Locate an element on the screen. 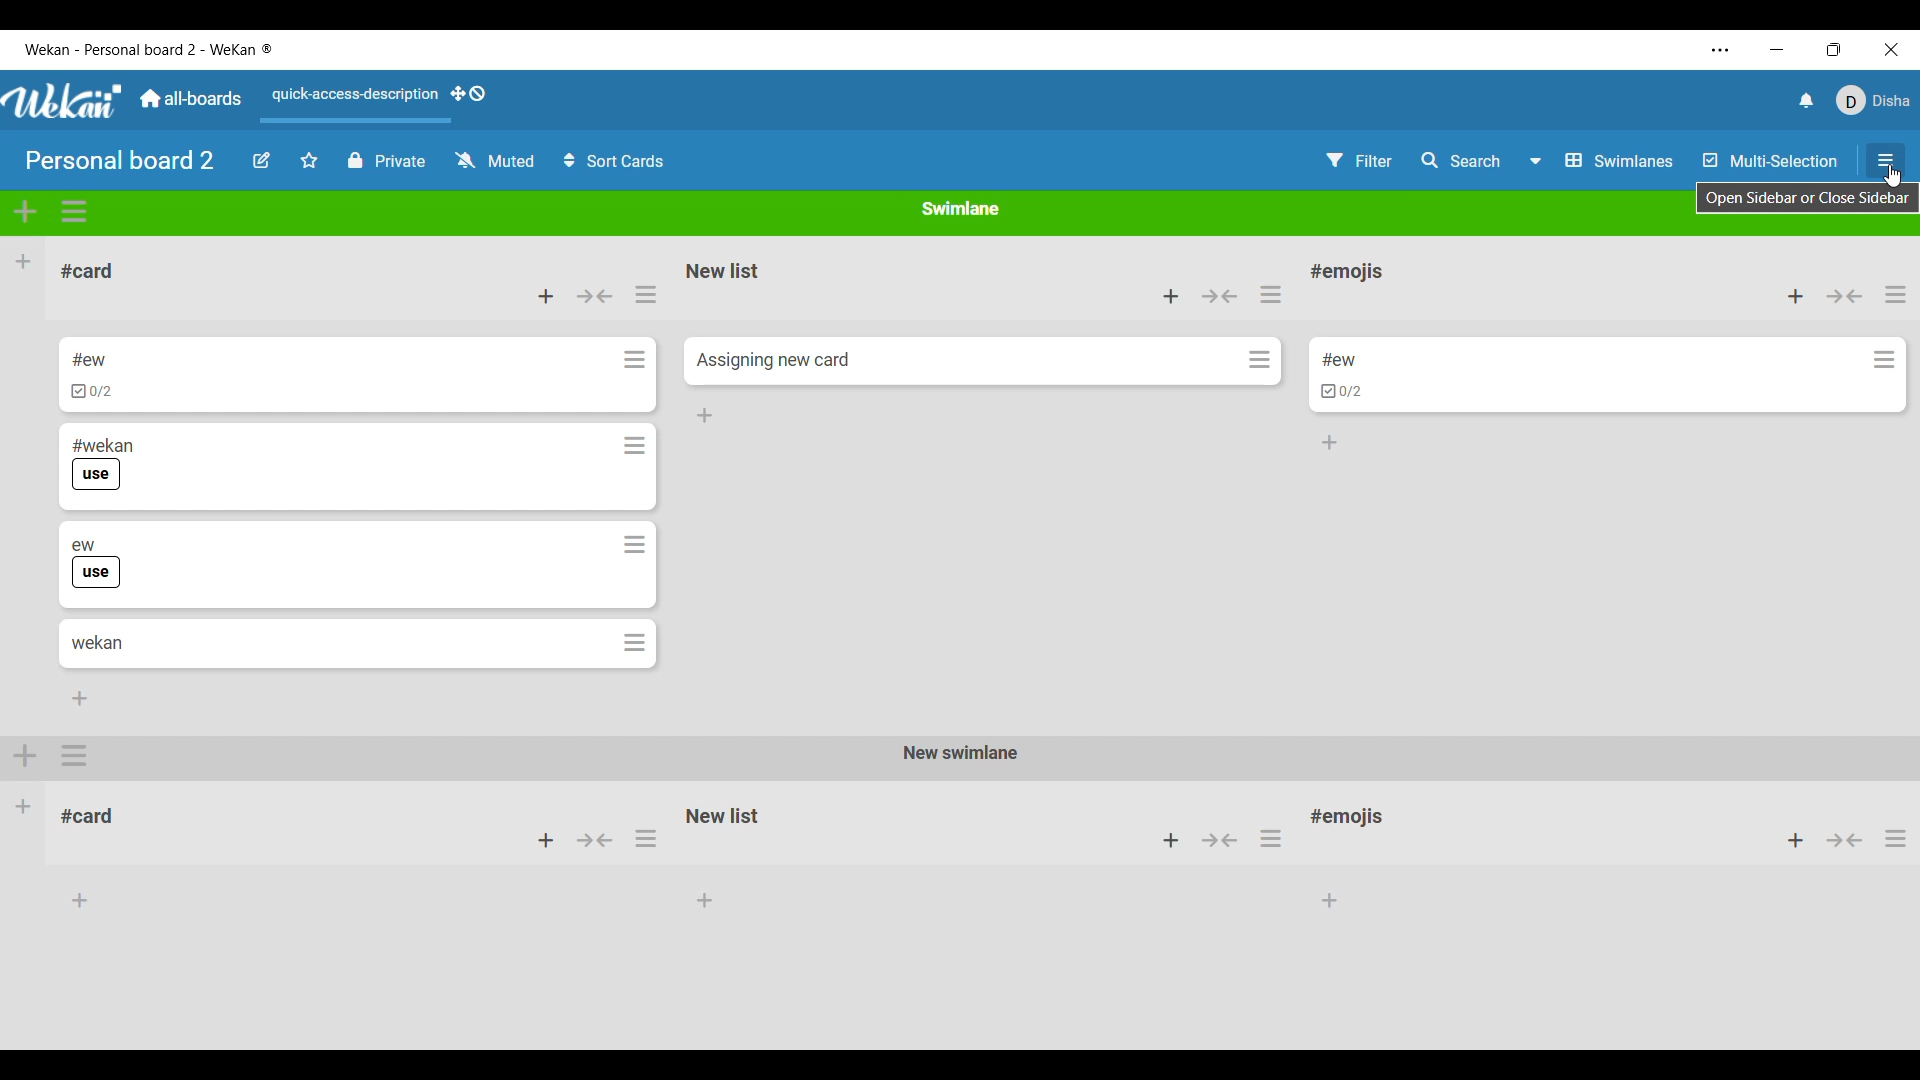  More settings is located at coordinates (1720, 51).